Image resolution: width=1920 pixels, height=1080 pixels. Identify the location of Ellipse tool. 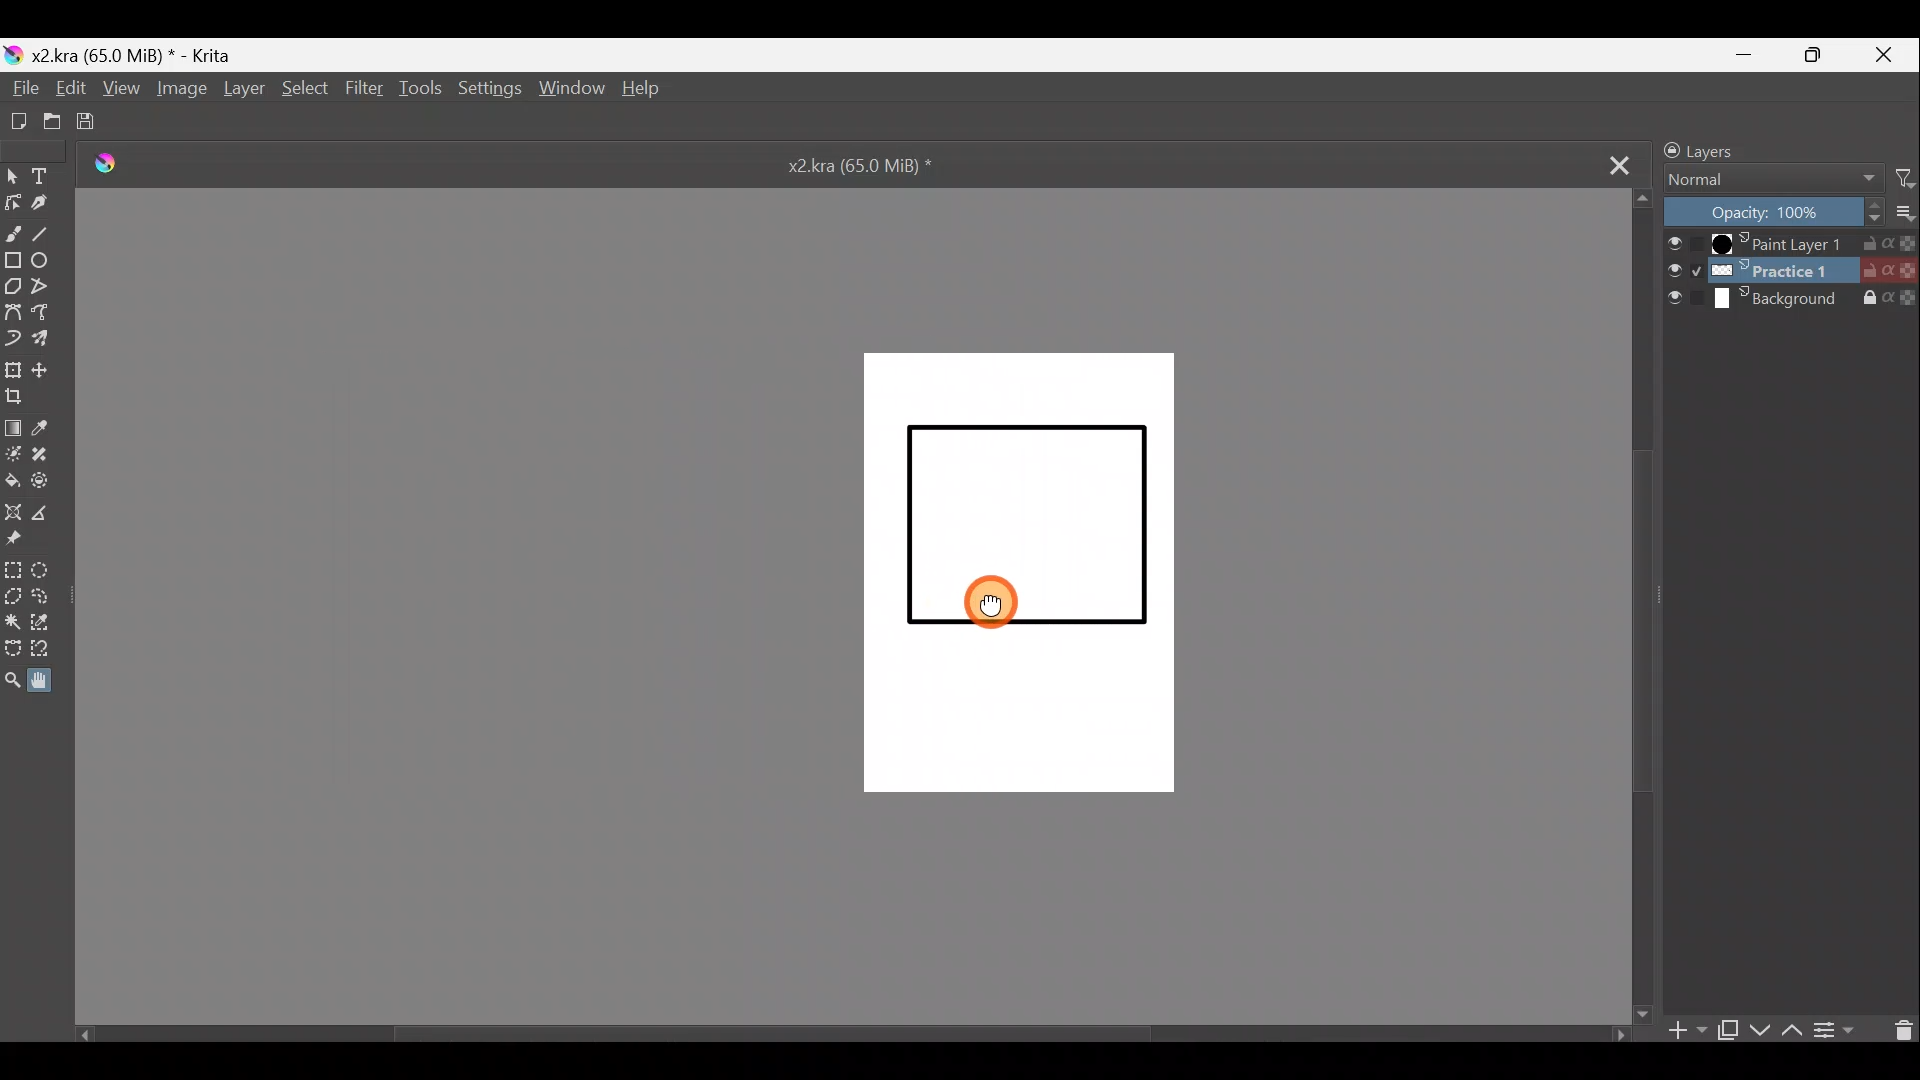
(47, 258).